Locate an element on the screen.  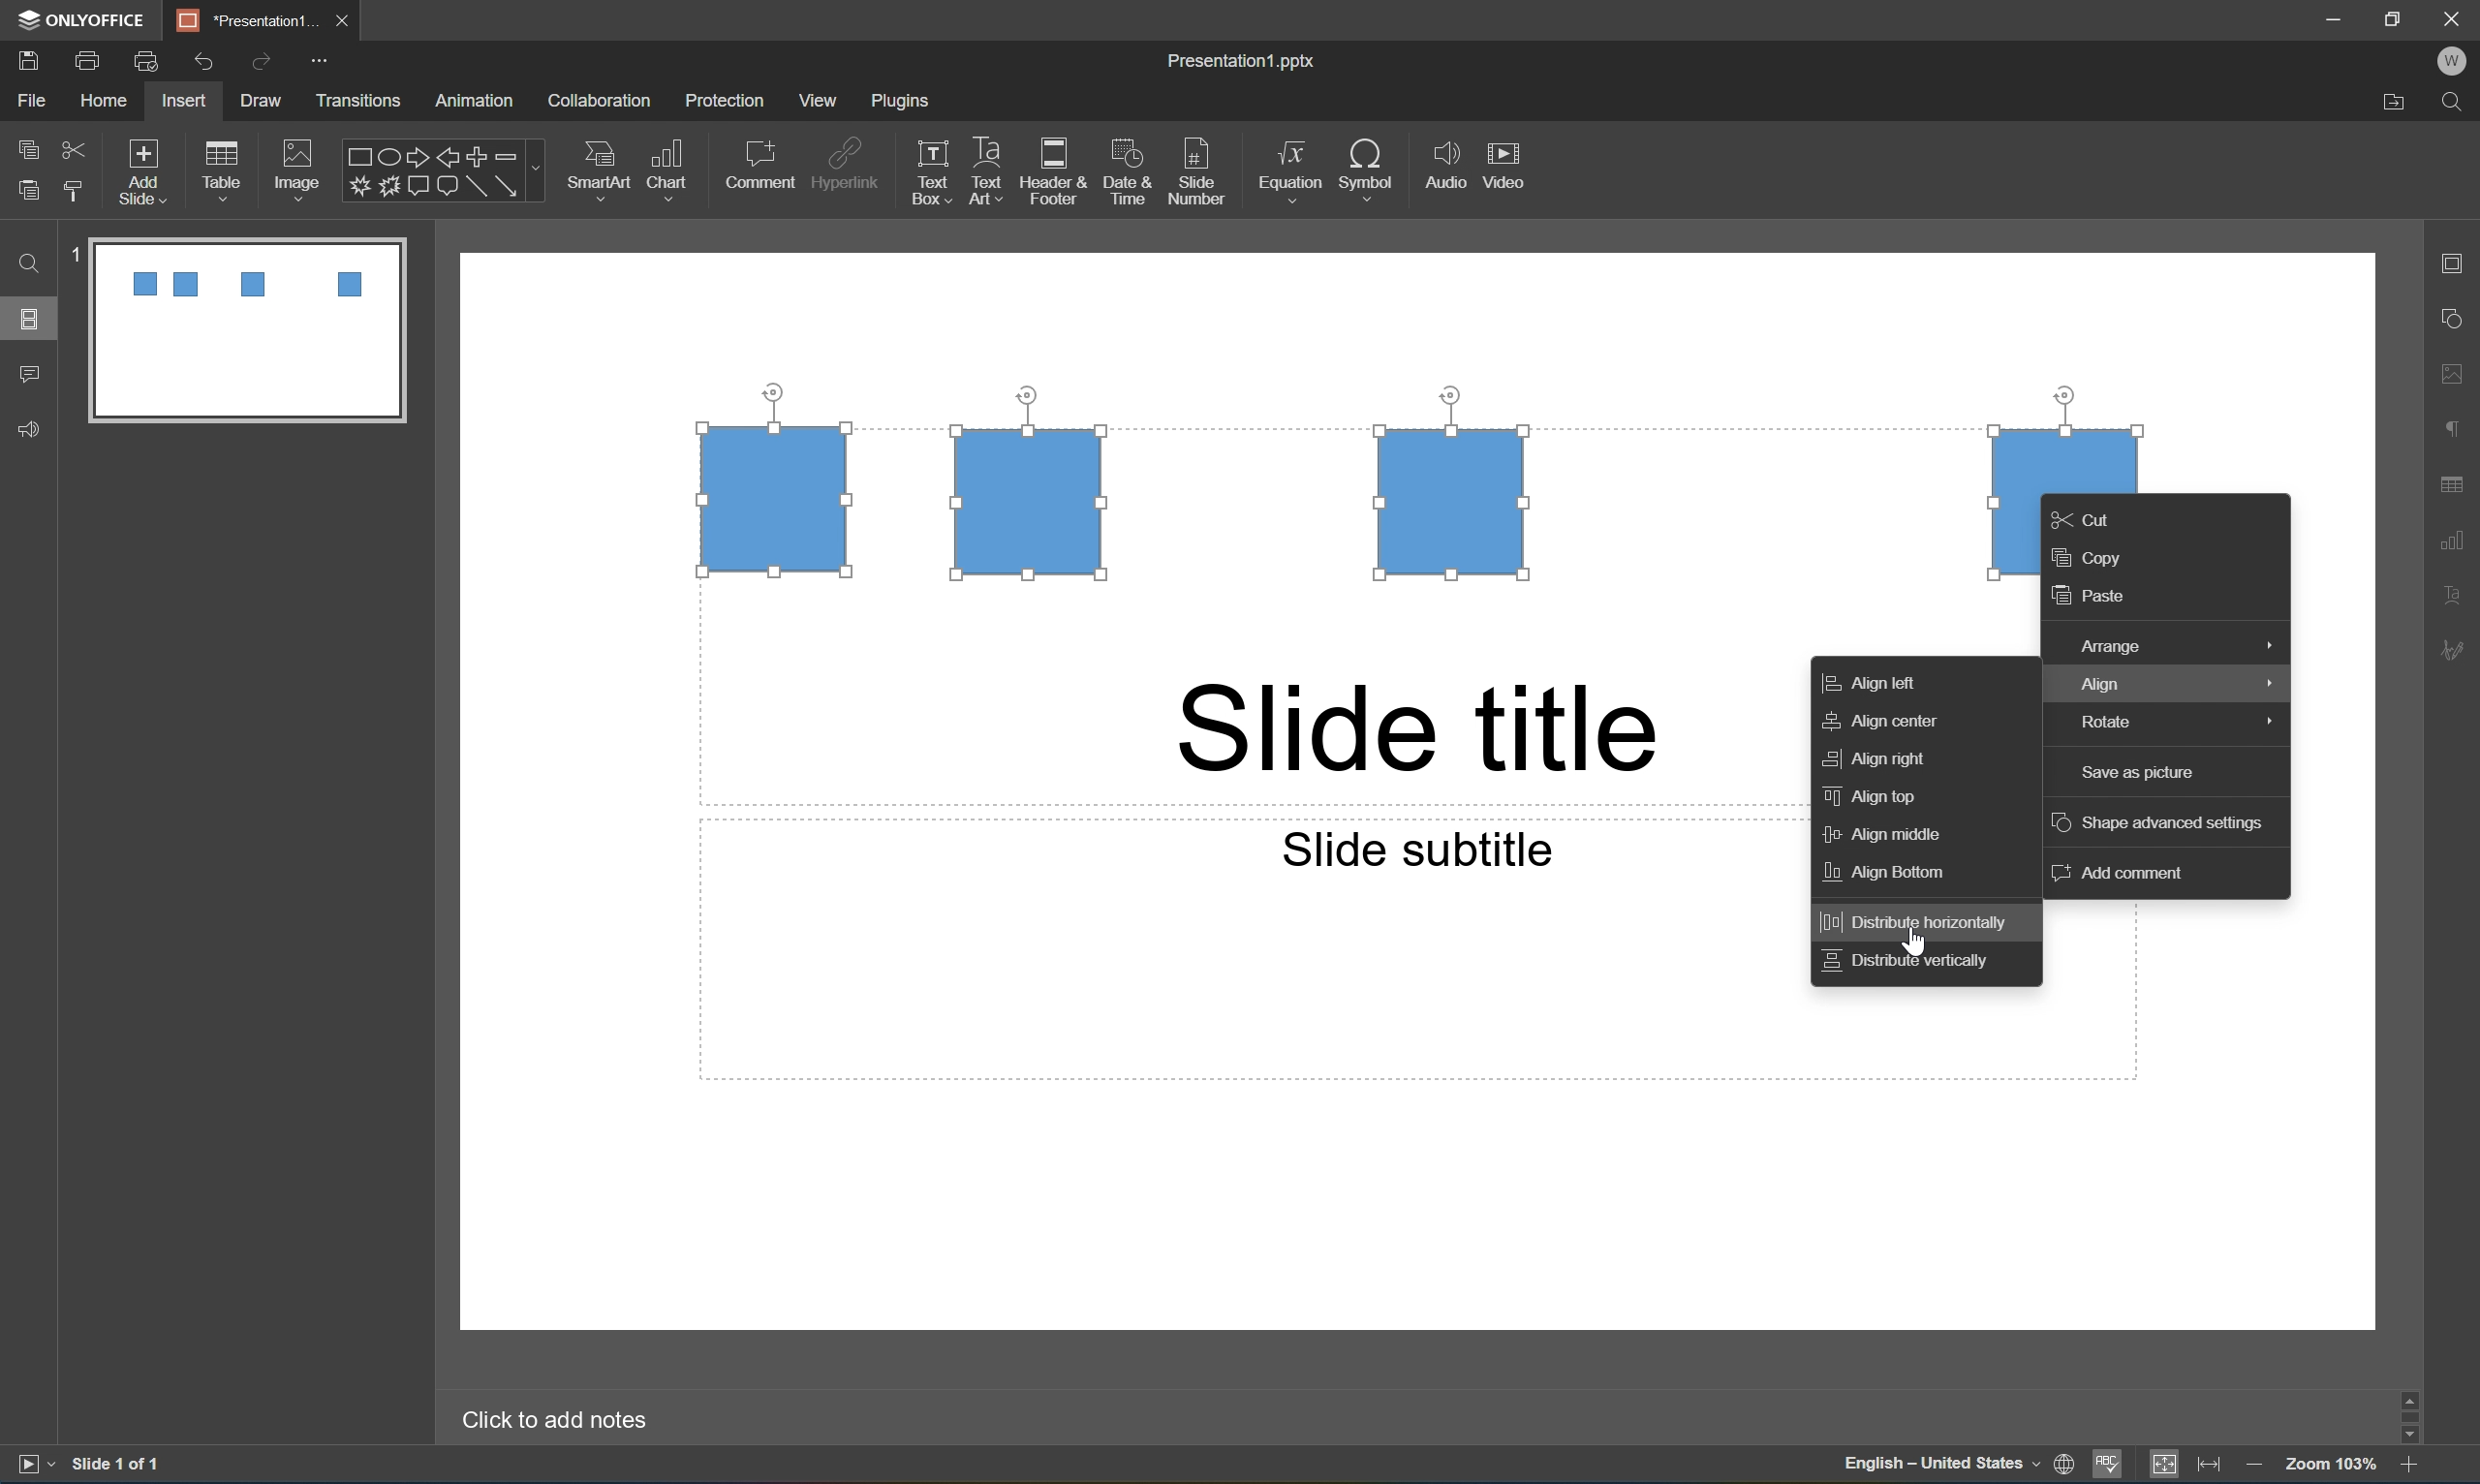
protection is located at coordinates (727, 102).